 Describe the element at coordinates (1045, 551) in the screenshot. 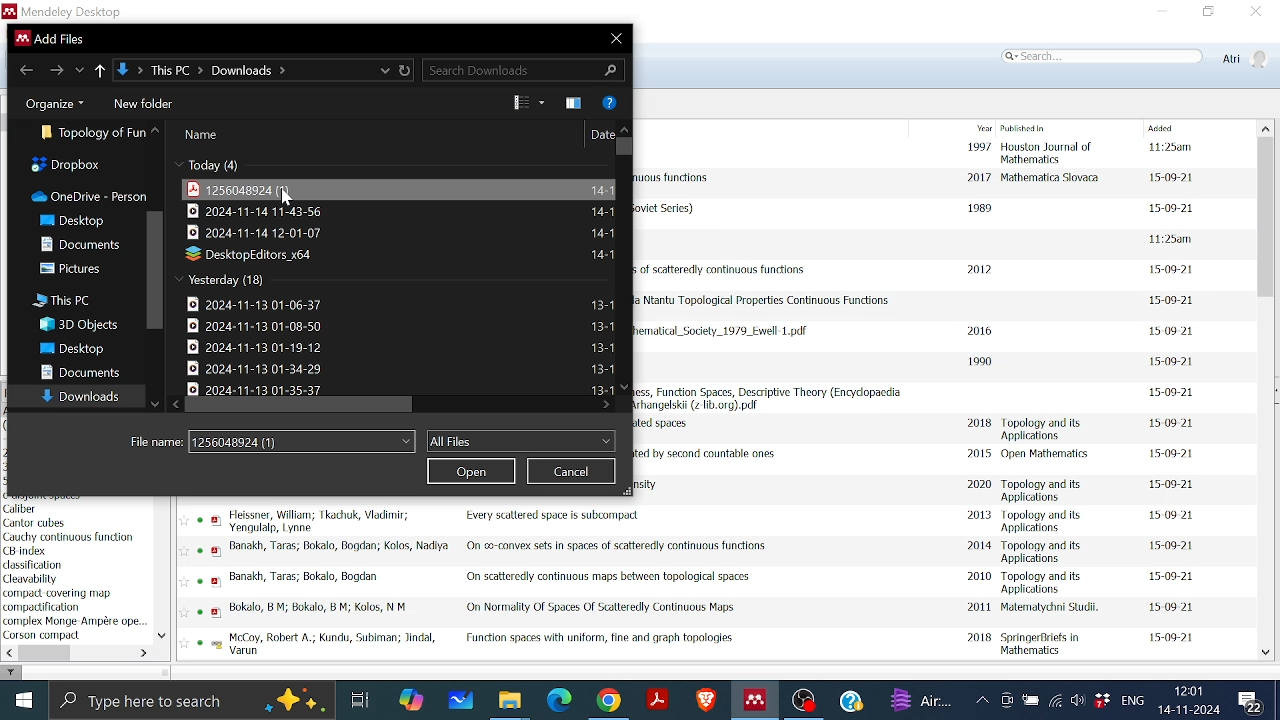

I see `Published in` at that location.